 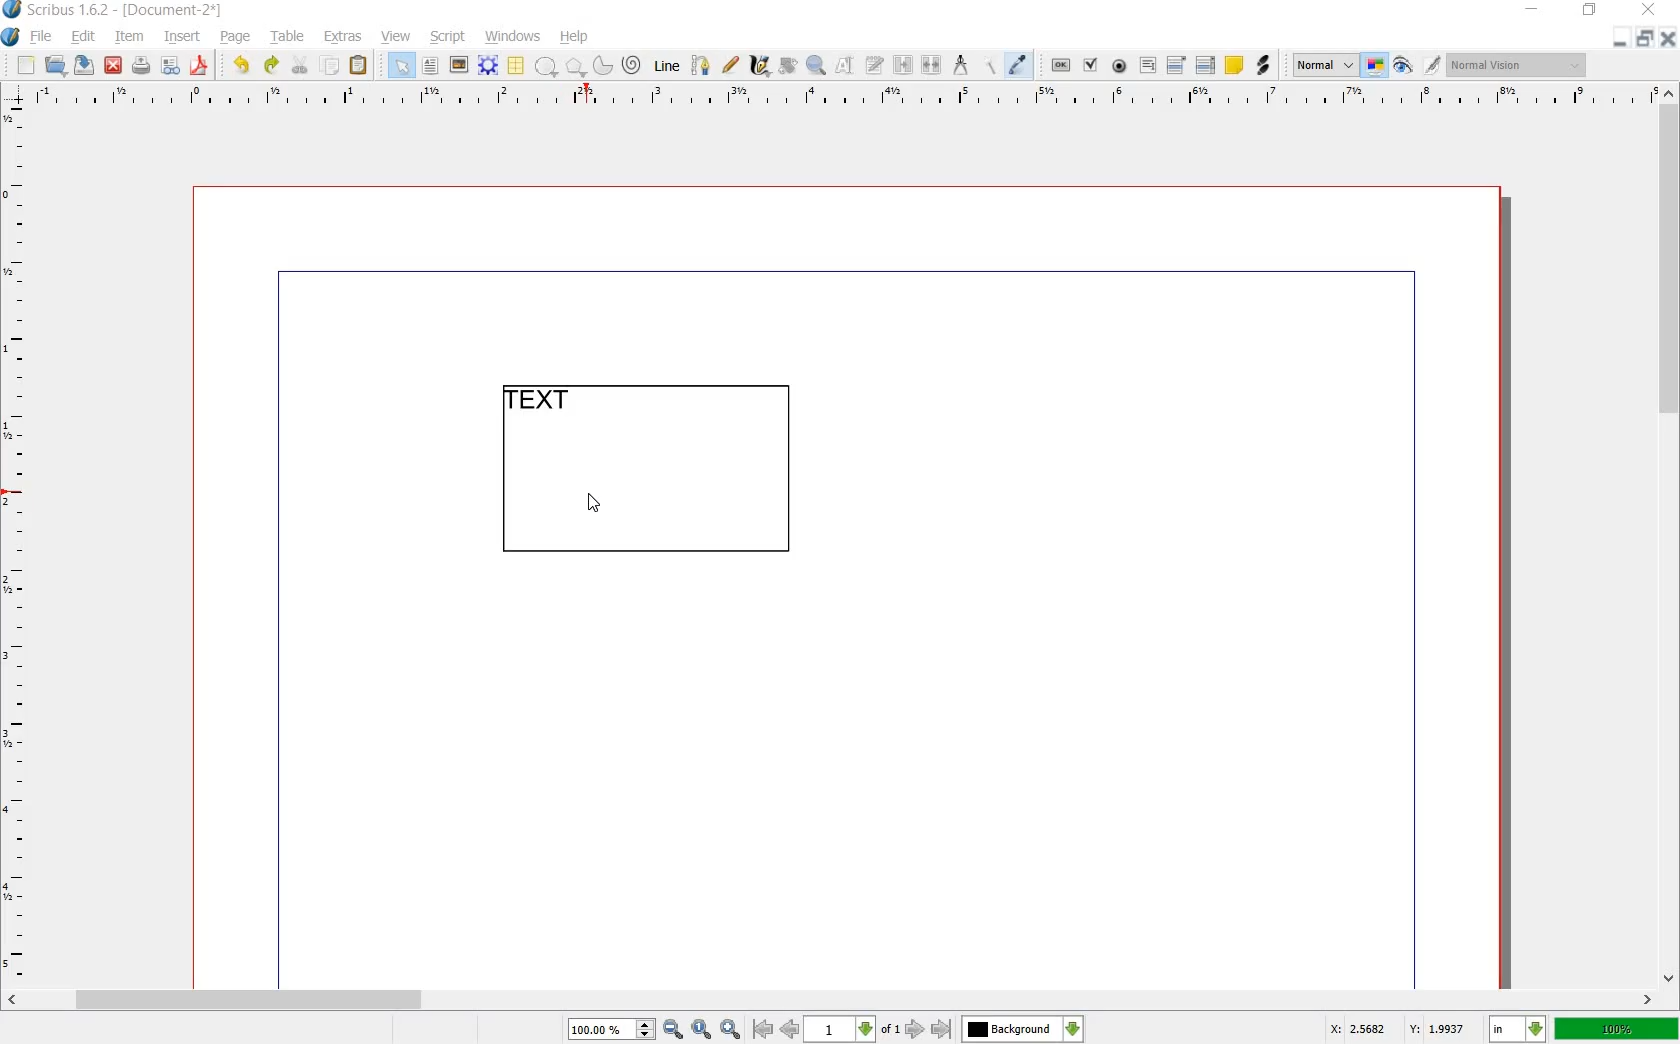 I want to click on redo, so click(x=271, y=66).